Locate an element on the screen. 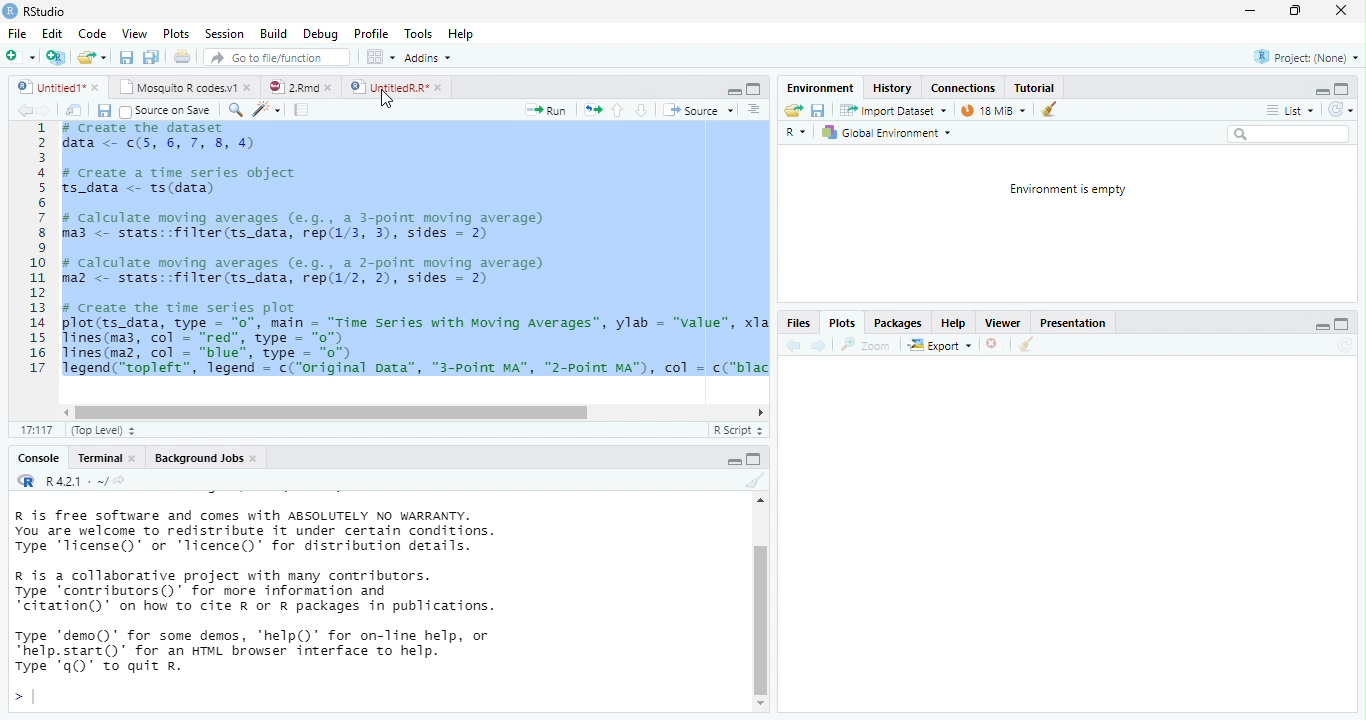 Image resolution: width=1366 pixels, height=720 pixels. close is located at coordinates (995, 346).